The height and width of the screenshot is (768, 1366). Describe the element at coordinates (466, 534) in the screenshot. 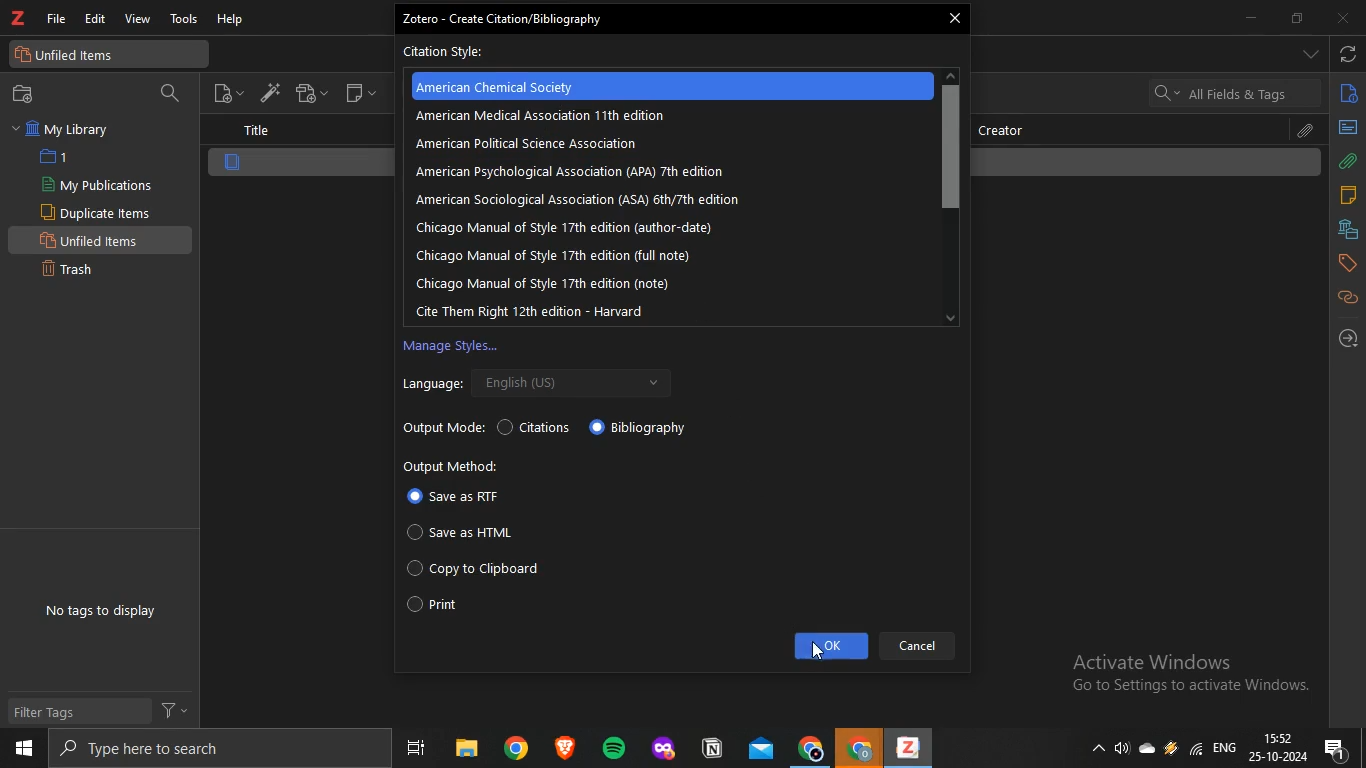

I see `Save as HTML` at that location.